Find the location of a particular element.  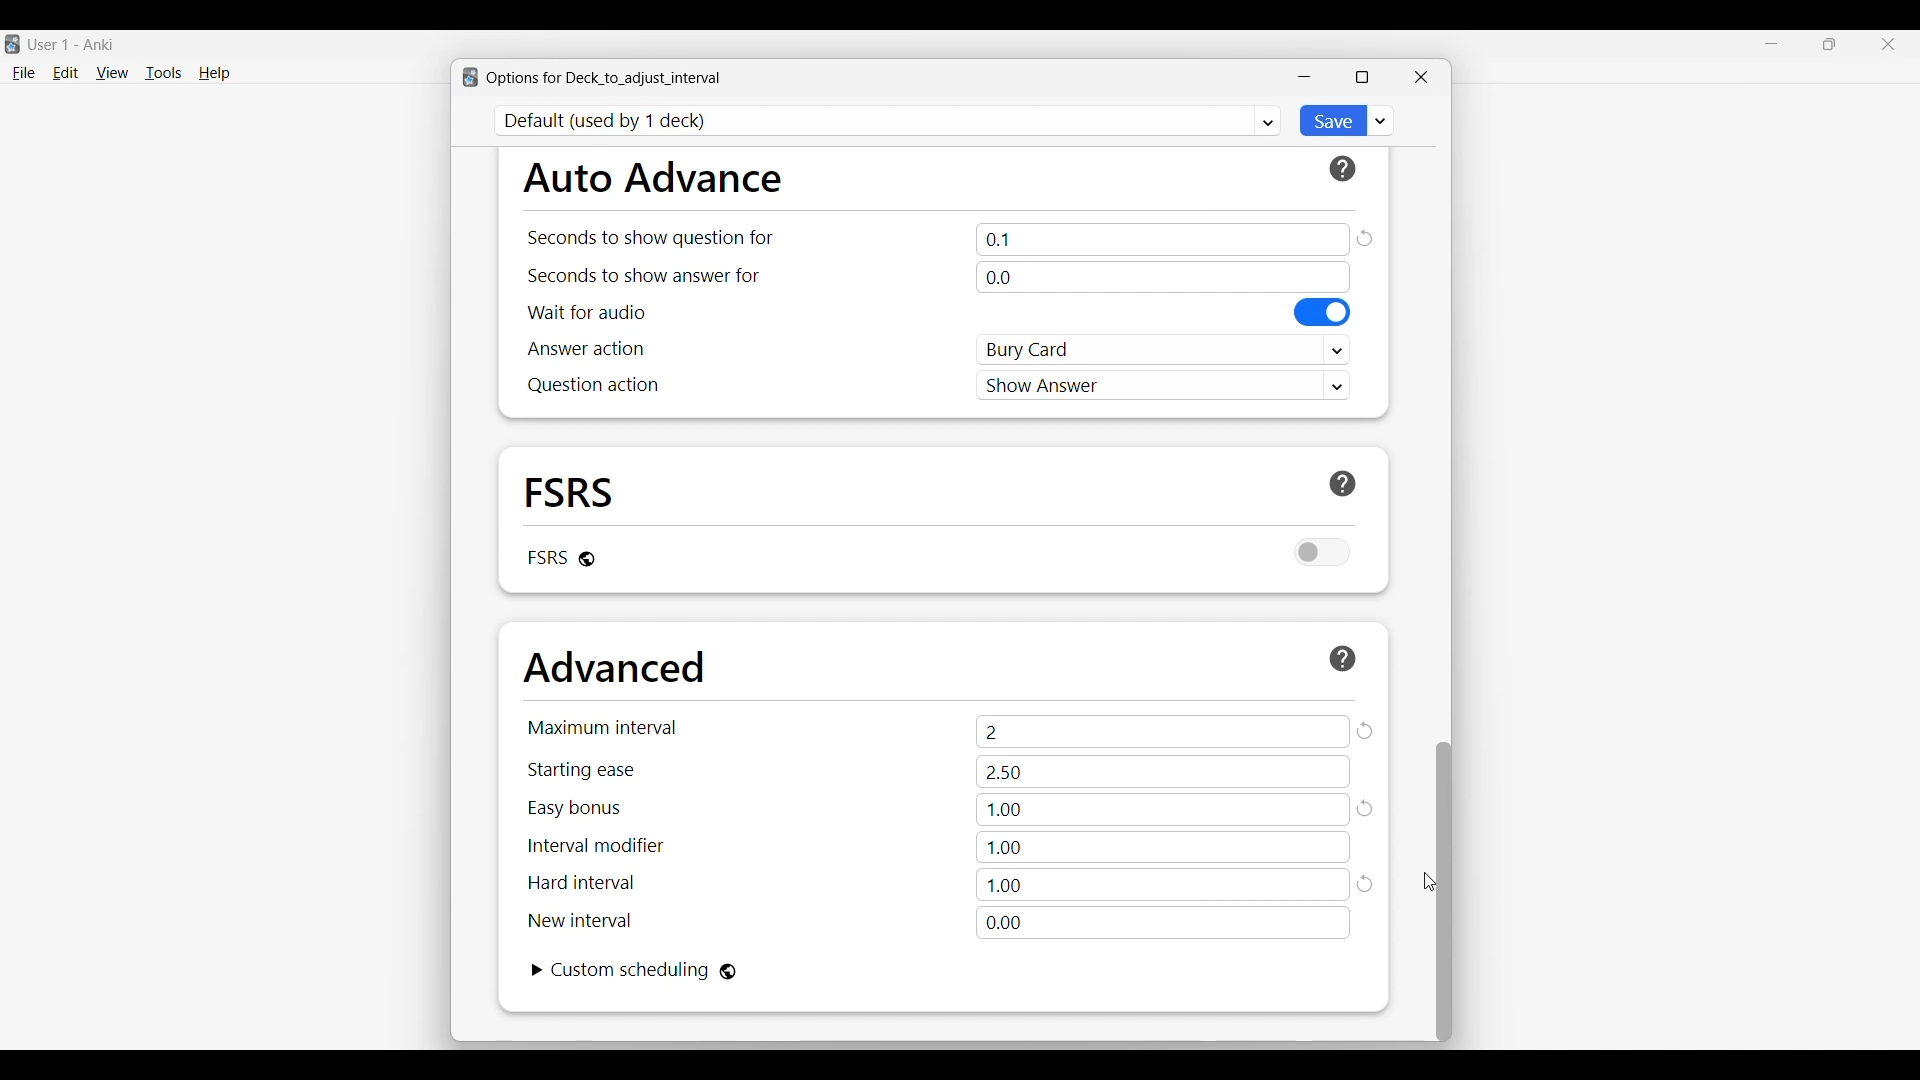

Indicates sec. to show question for is located at coordinates (649, 238).